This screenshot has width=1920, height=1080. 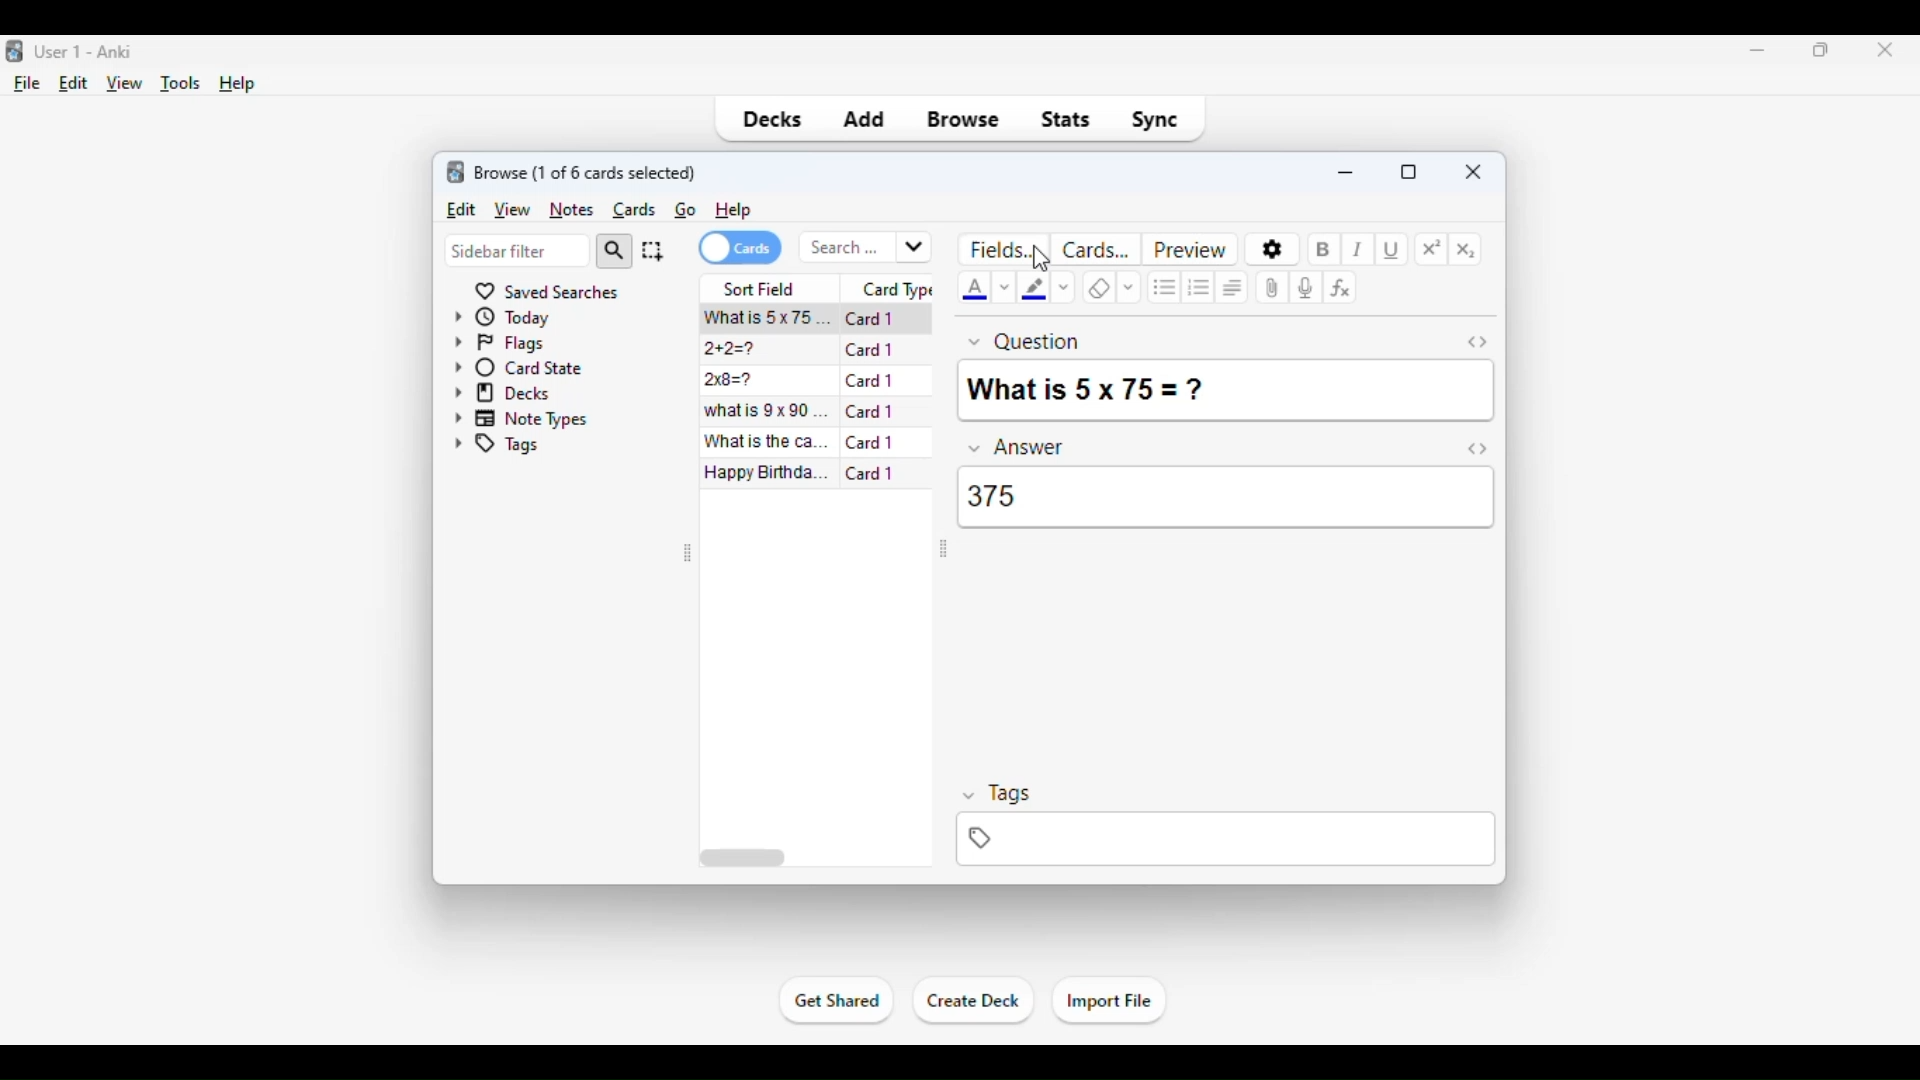 What do you see at coordinates (1306, 287) in the screenshot?
I see `record audio` at bounding box center [1306, 287].